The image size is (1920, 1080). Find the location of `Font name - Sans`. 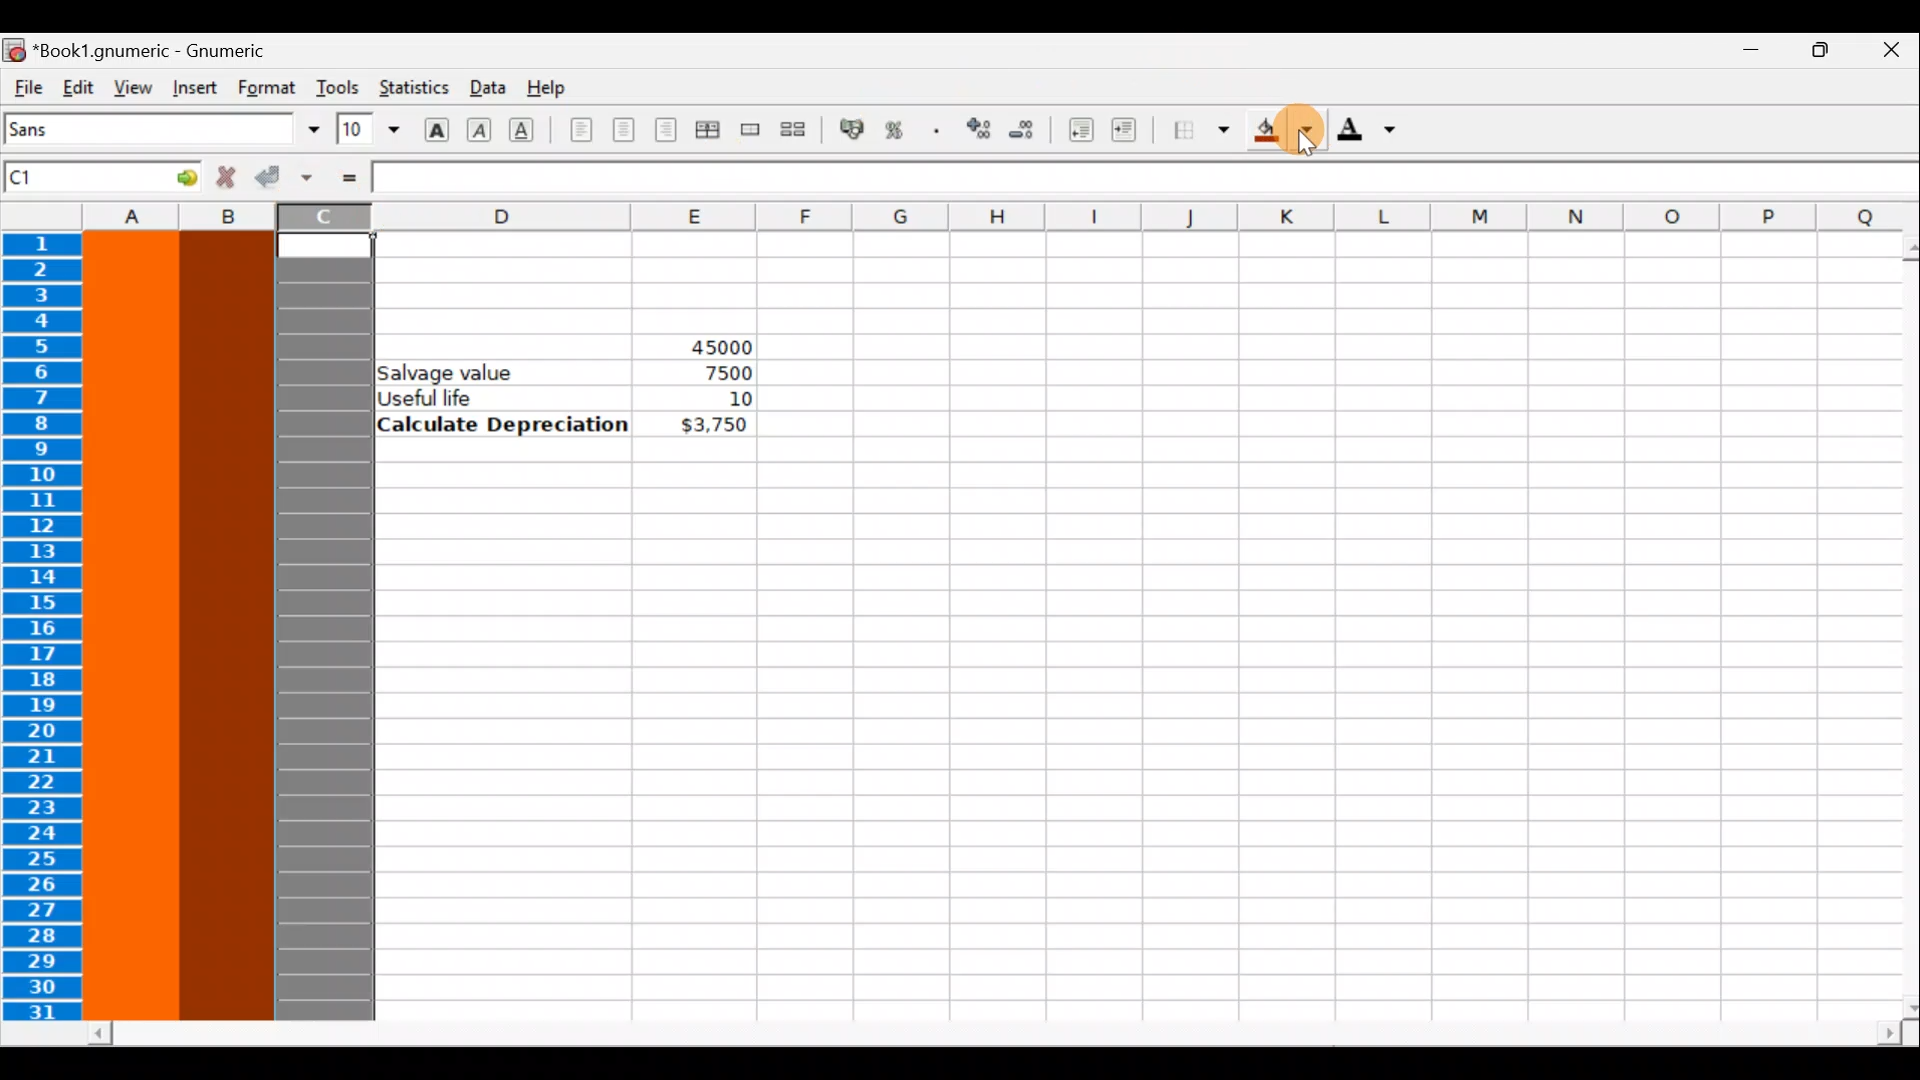

Font name - Sans is located at coordinates (158, 130).